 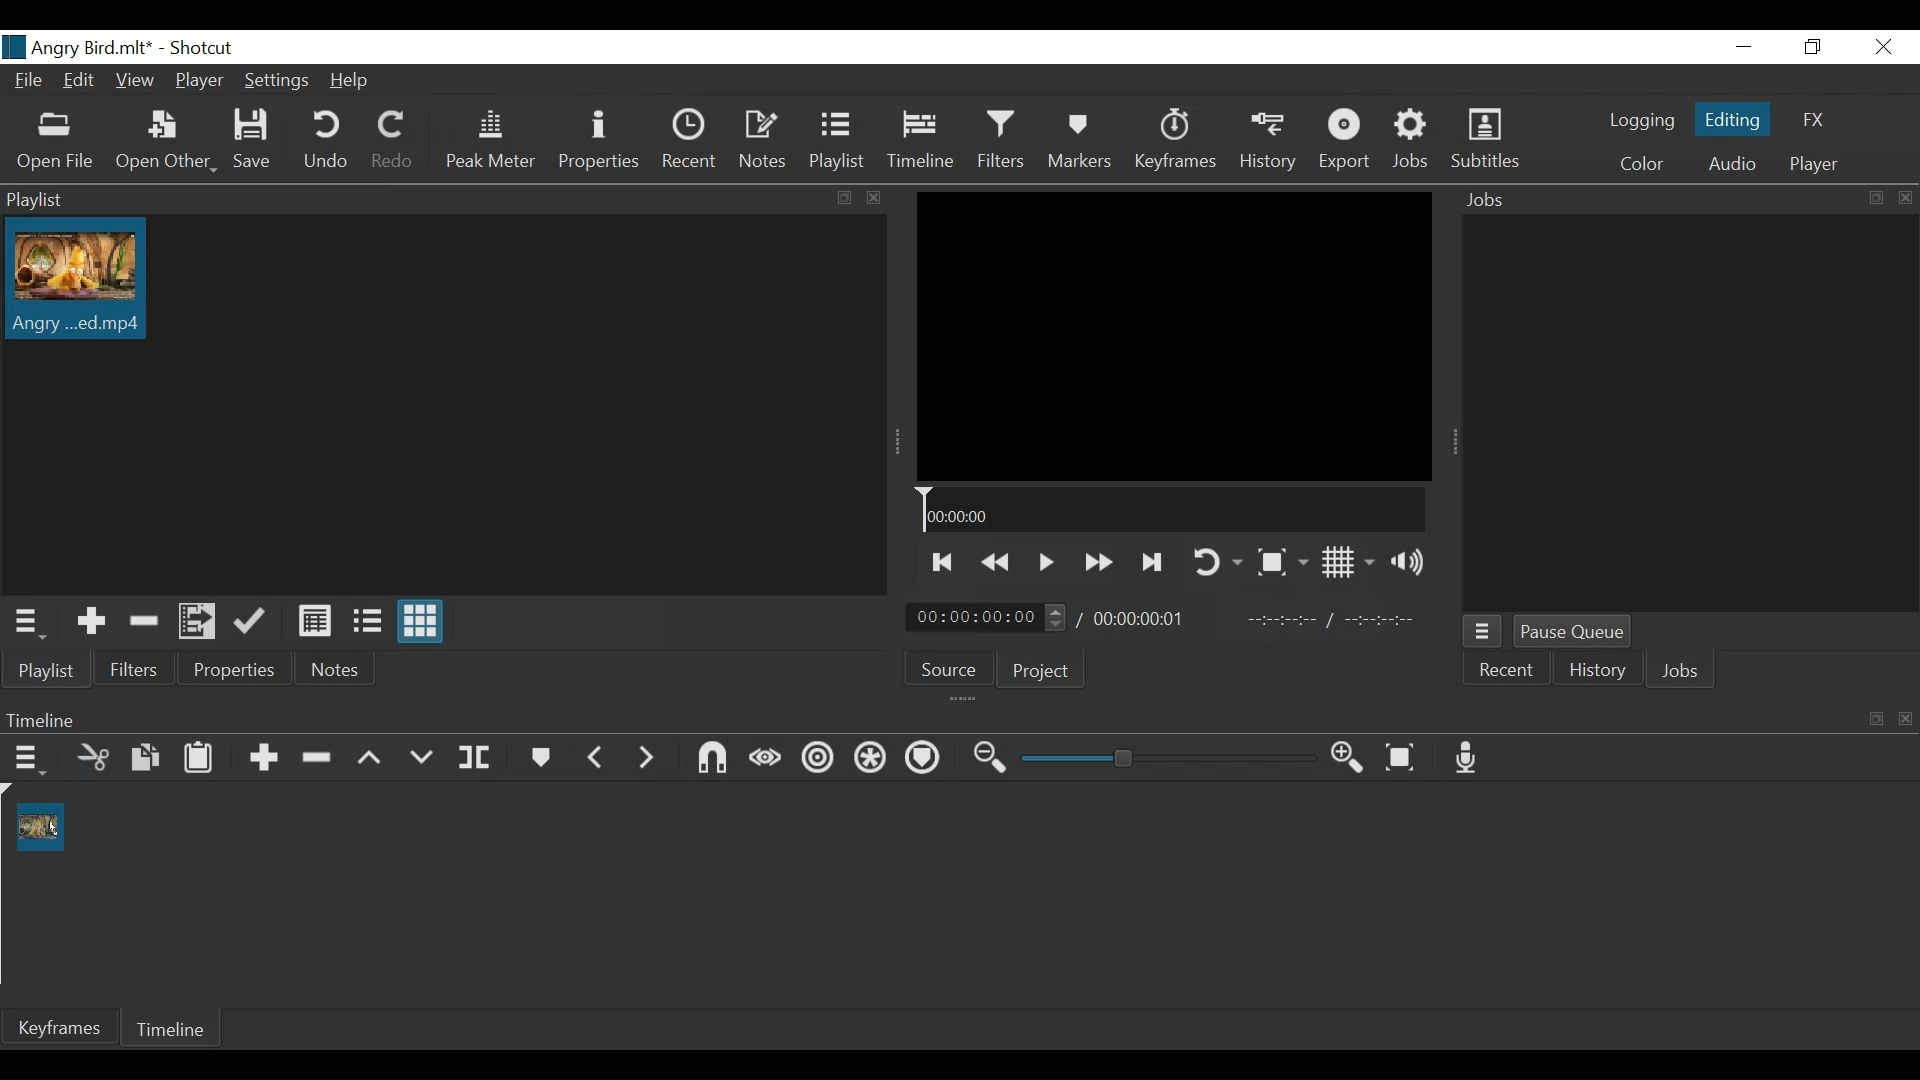 What do you see at coordinates (1267, 141) in the screenshot?
I see `History` at bounding box center [1267, 141].